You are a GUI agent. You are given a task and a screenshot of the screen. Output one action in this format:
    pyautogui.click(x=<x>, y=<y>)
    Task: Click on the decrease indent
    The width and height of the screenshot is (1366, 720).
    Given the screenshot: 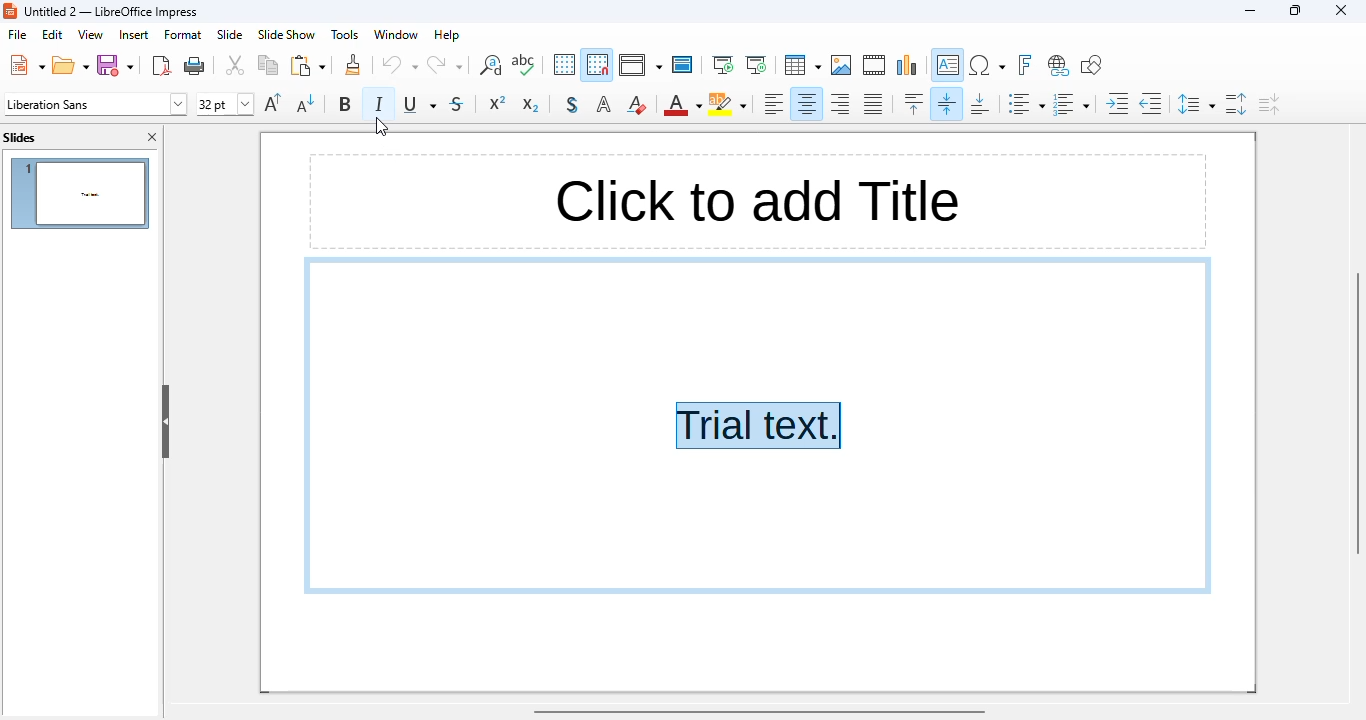 What is the action you would take?
    pyautogui.click(x=1152, y=104)
    